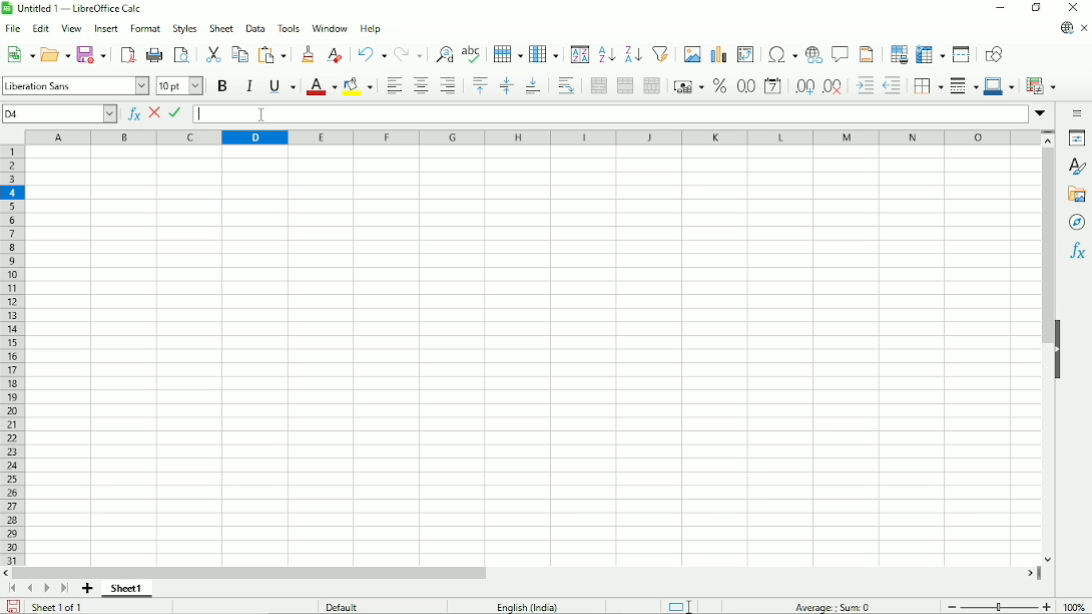 The width and height of the screenshot is (1092, 614). What do you see at coordinates (371, 28) in the screenshot?
I see `Help` at bounding box center [371, 28].